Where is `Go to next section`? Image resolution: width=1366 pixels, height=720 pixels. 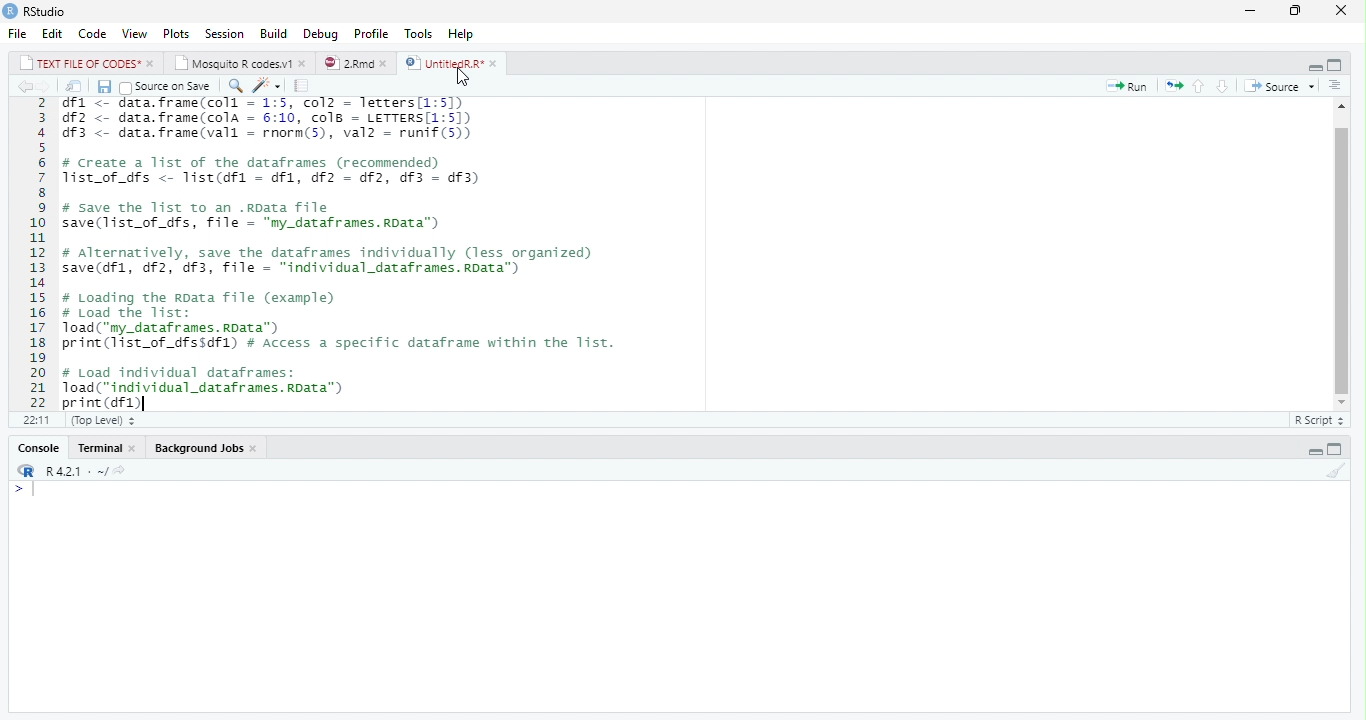 Go to next section is located at coordinates (1223, 87).